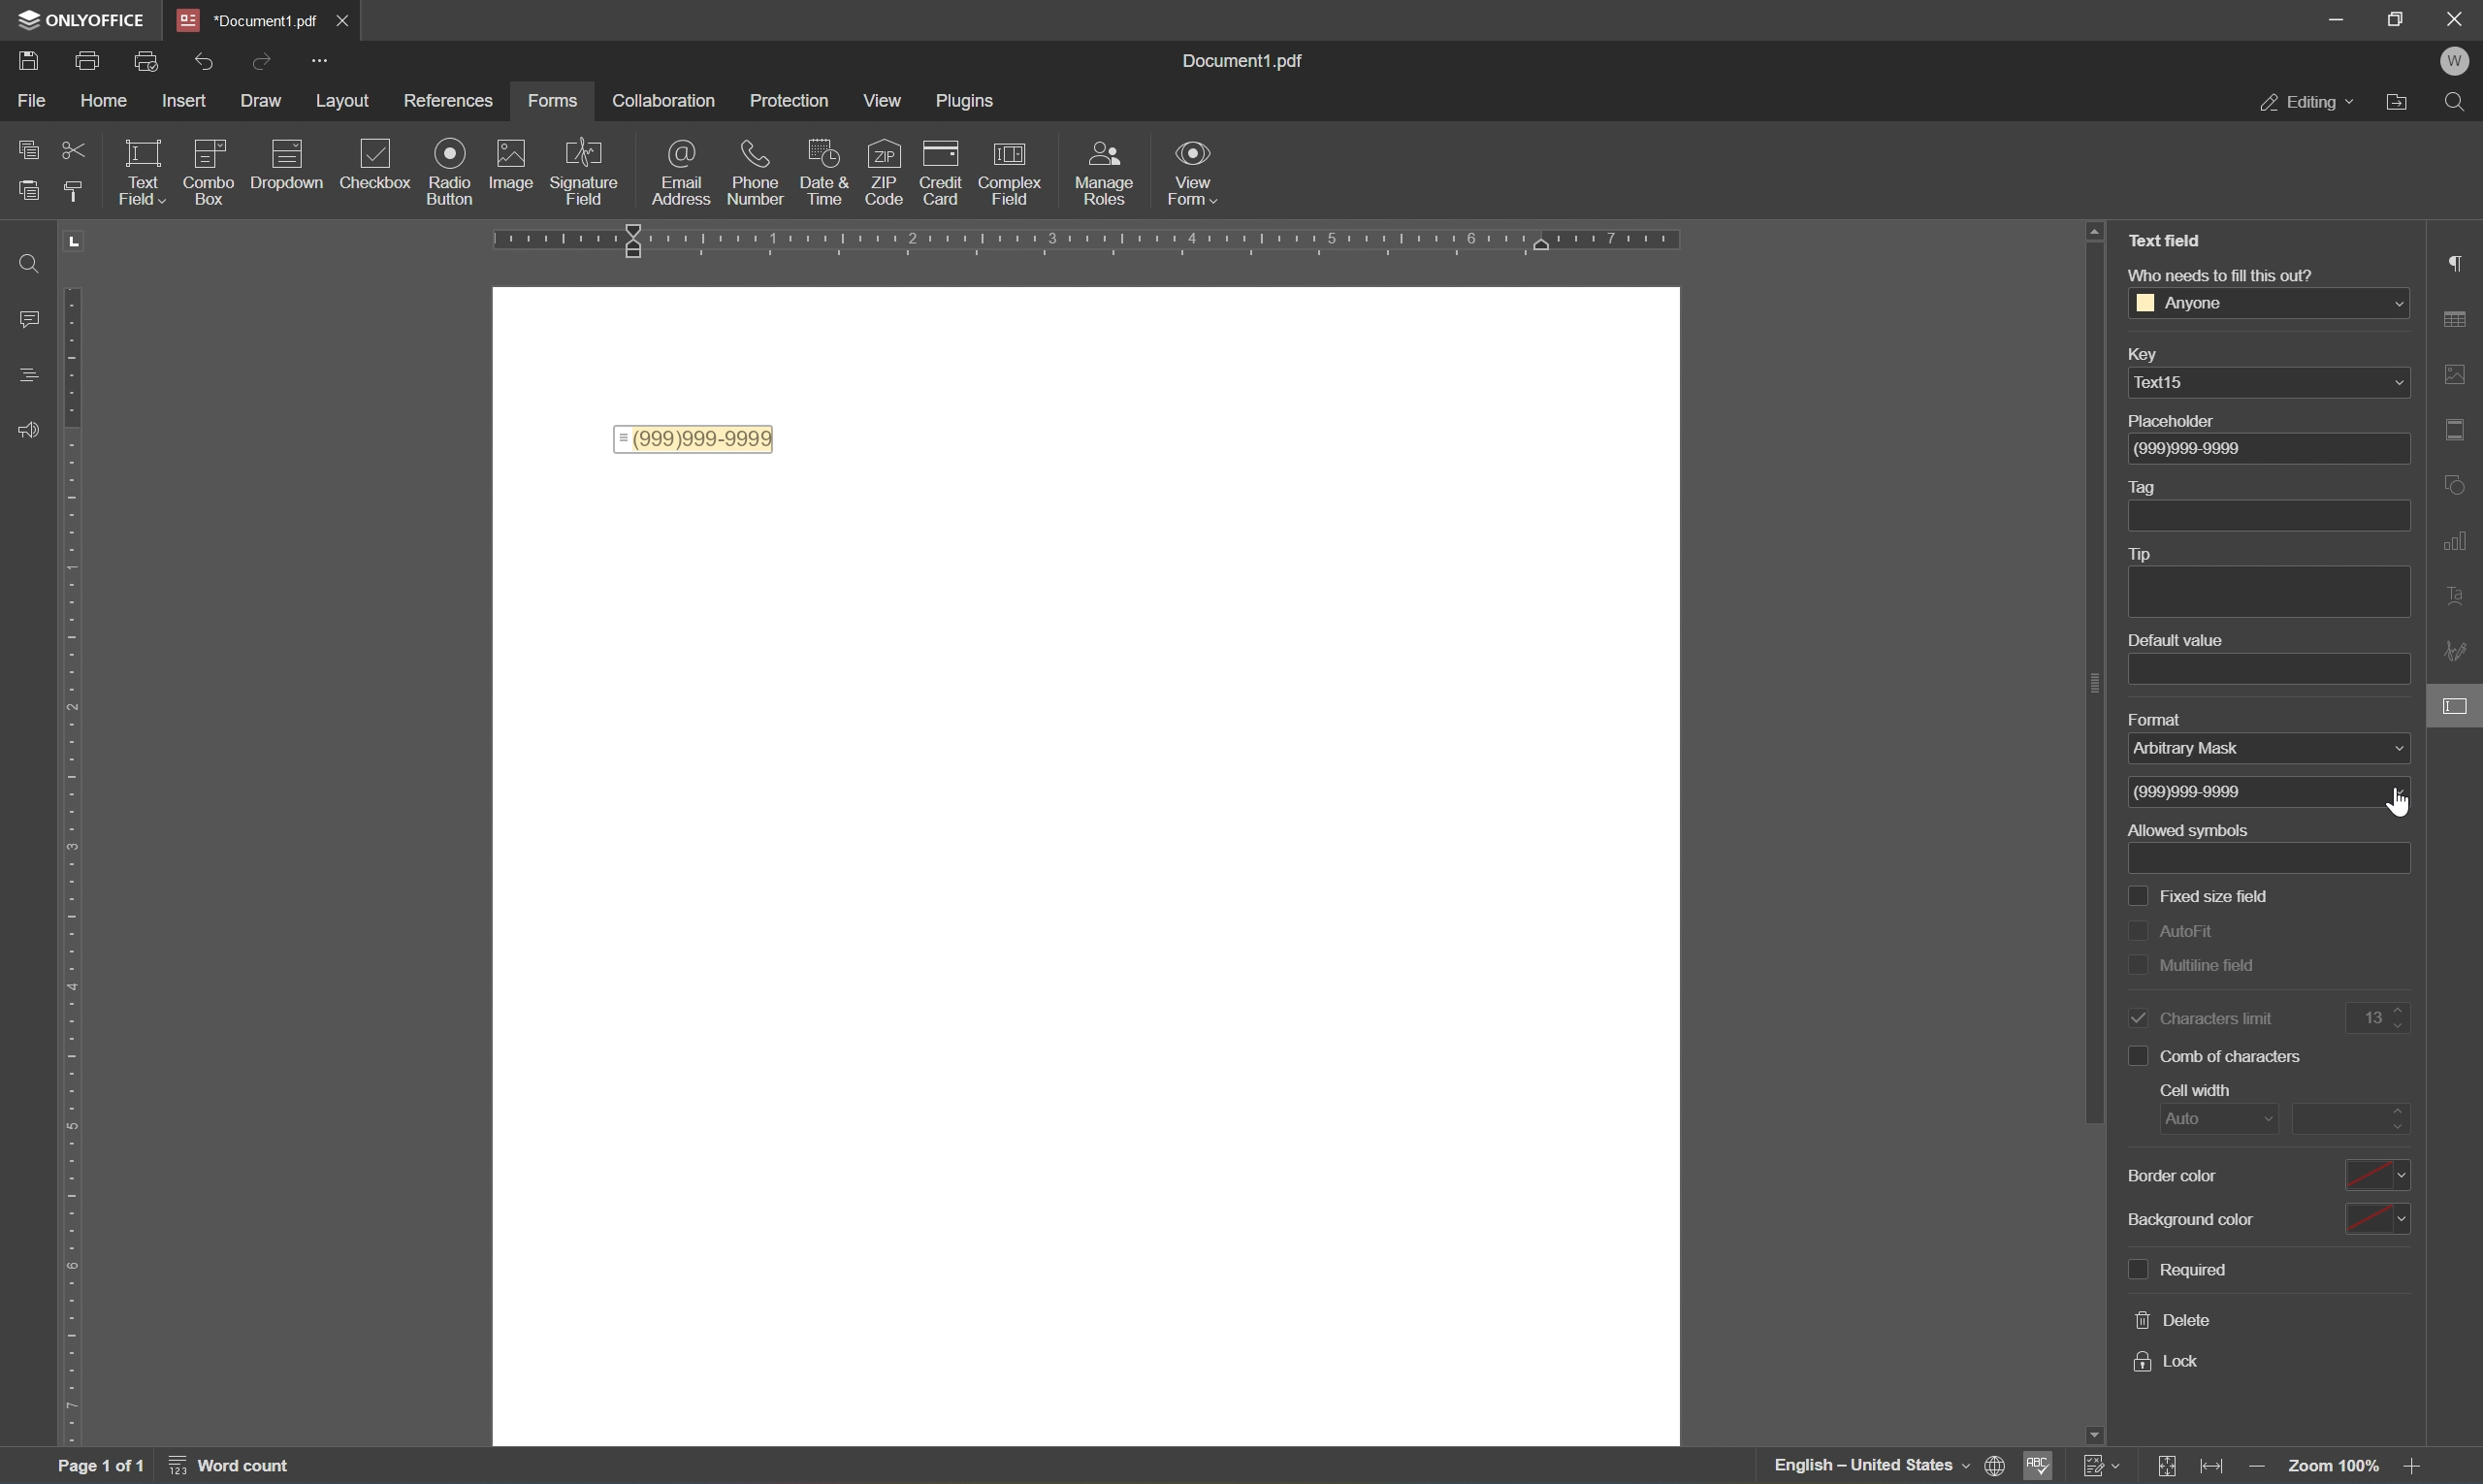 The image size is (2483, 1484). I want to click on text field, so click(145, 176).